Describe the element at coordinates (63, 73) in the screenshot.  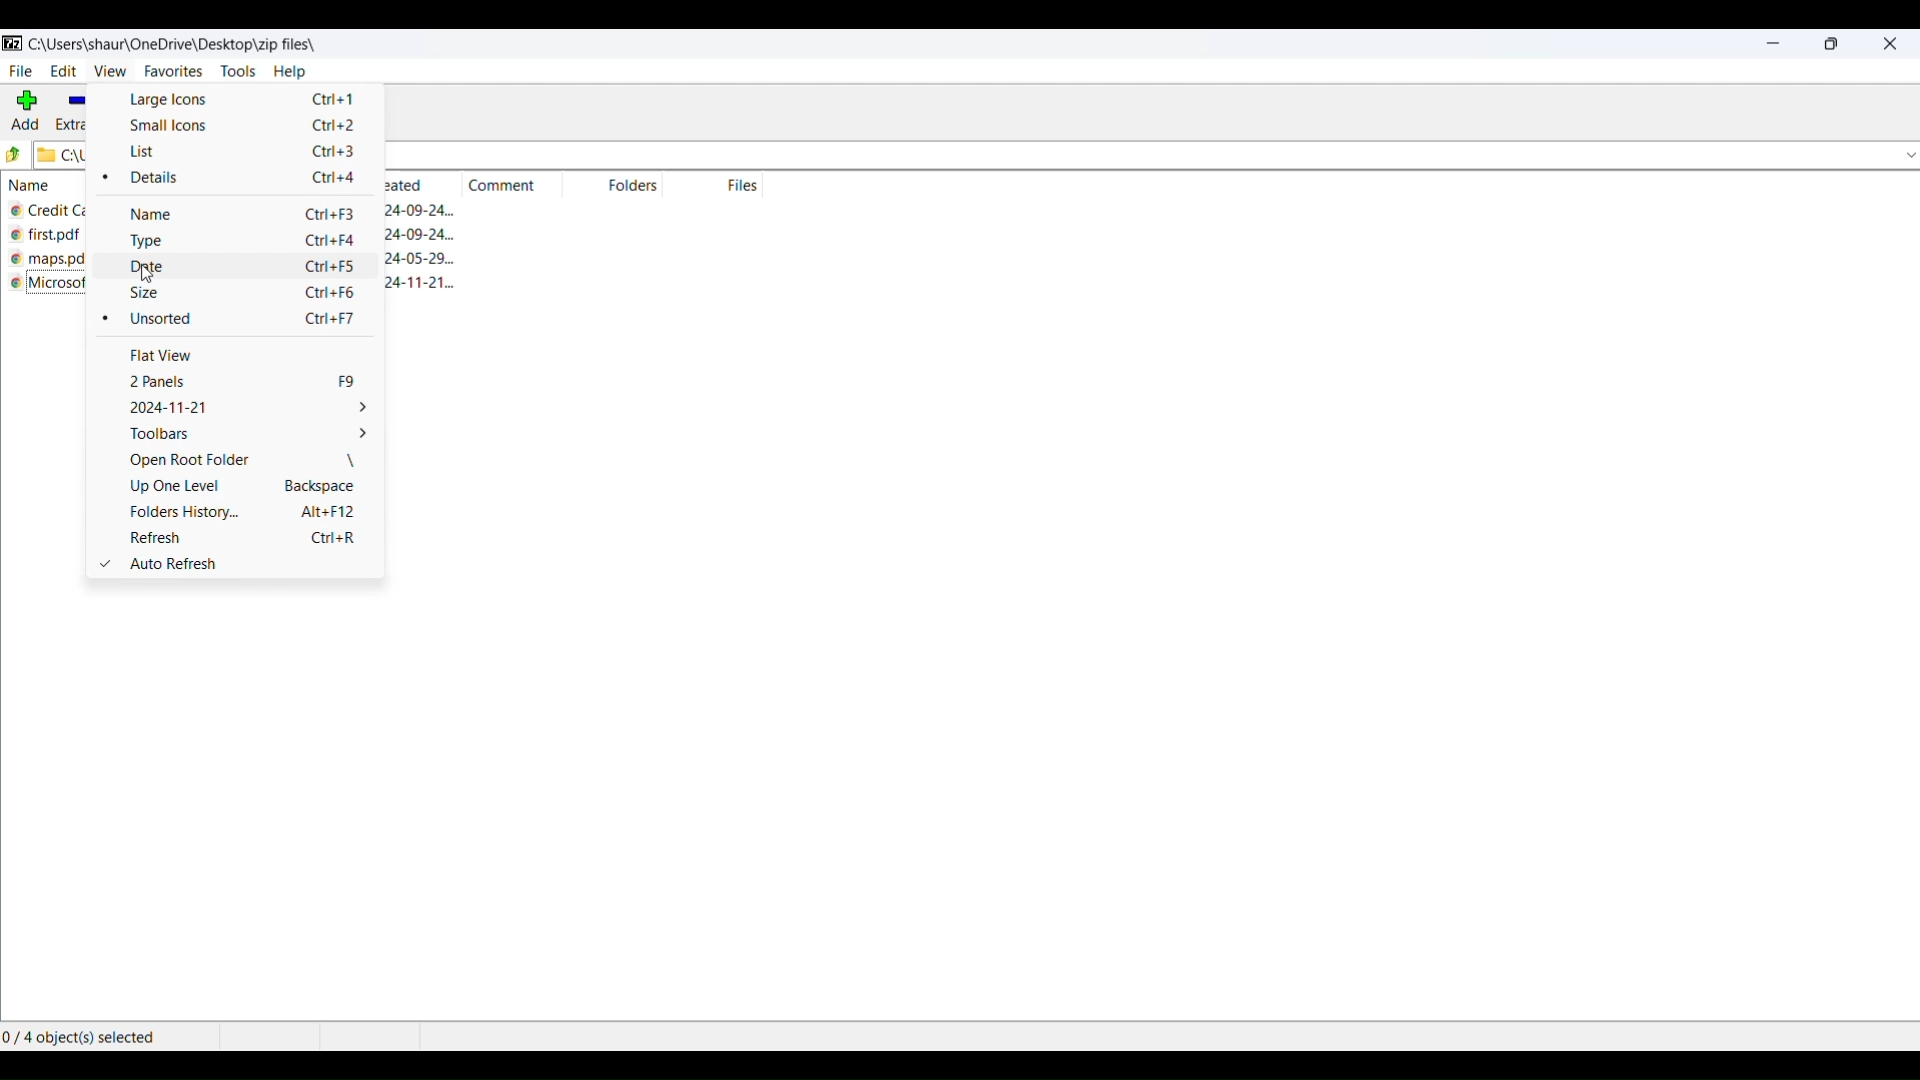
I see `edit` at that location.